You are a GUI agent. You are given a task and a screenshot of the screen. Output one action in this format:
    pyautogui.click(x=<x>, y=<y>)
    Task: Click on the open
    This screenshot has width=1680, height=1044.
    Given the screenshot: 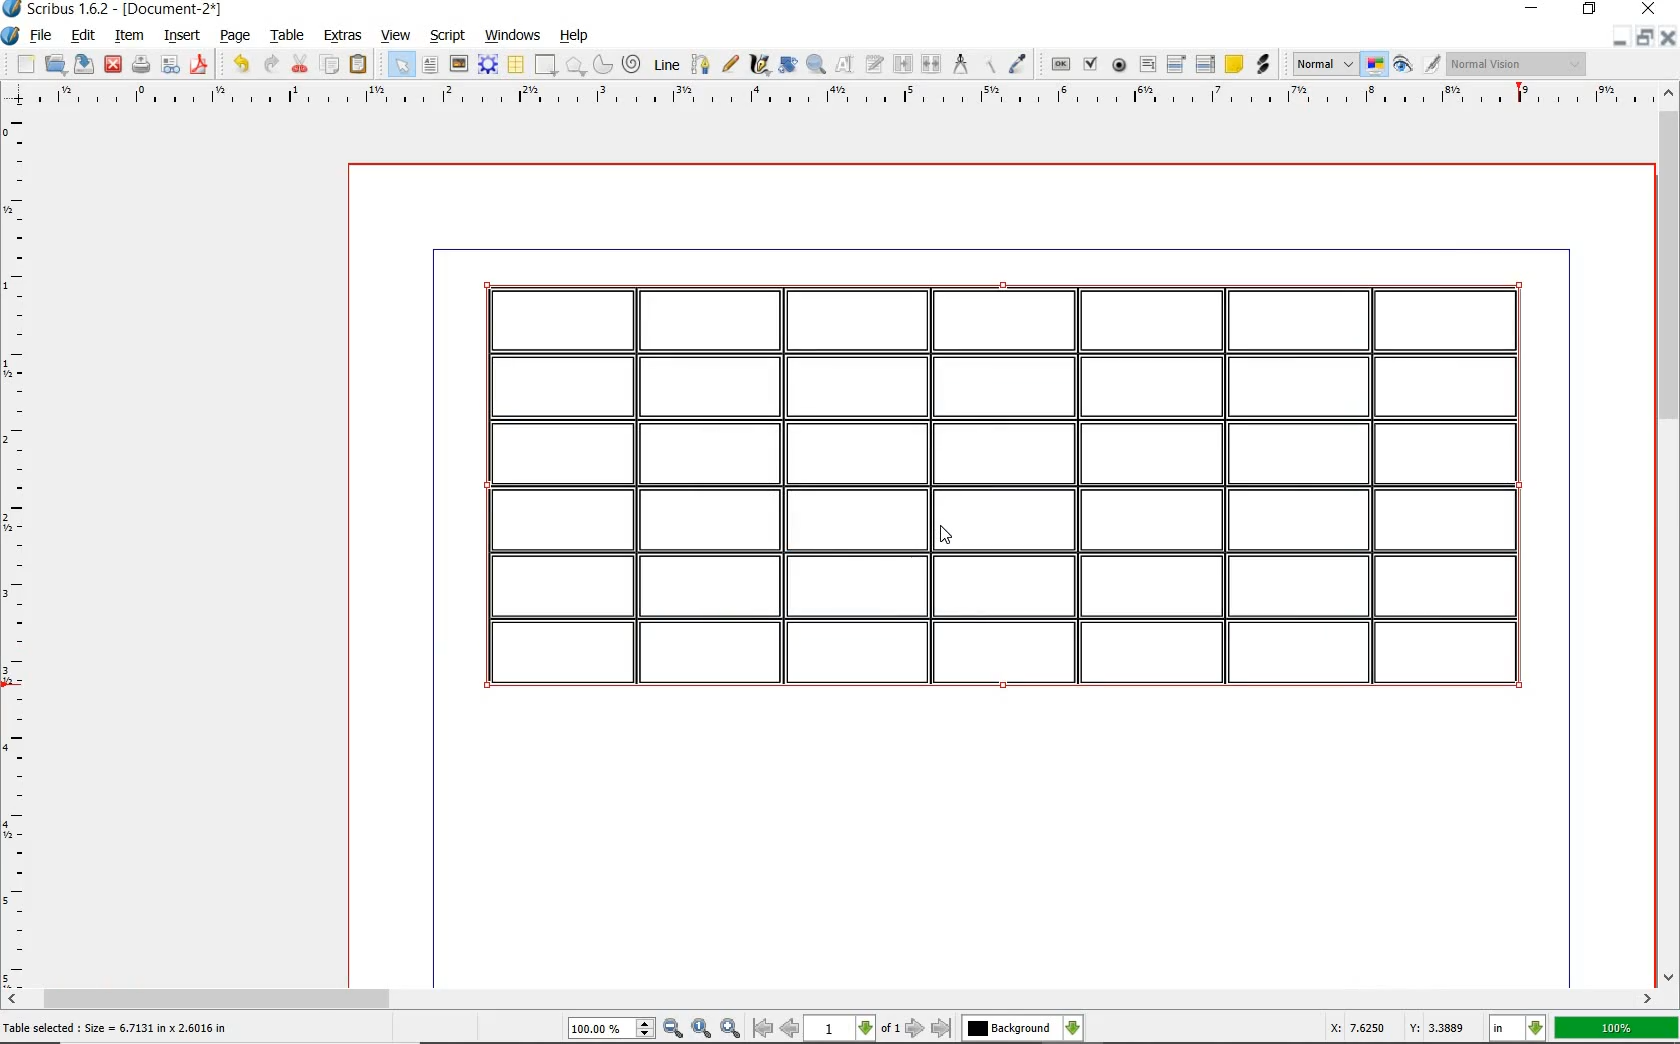 What is the action you would take?
    pyautogui.click(x=55, y=65)
    